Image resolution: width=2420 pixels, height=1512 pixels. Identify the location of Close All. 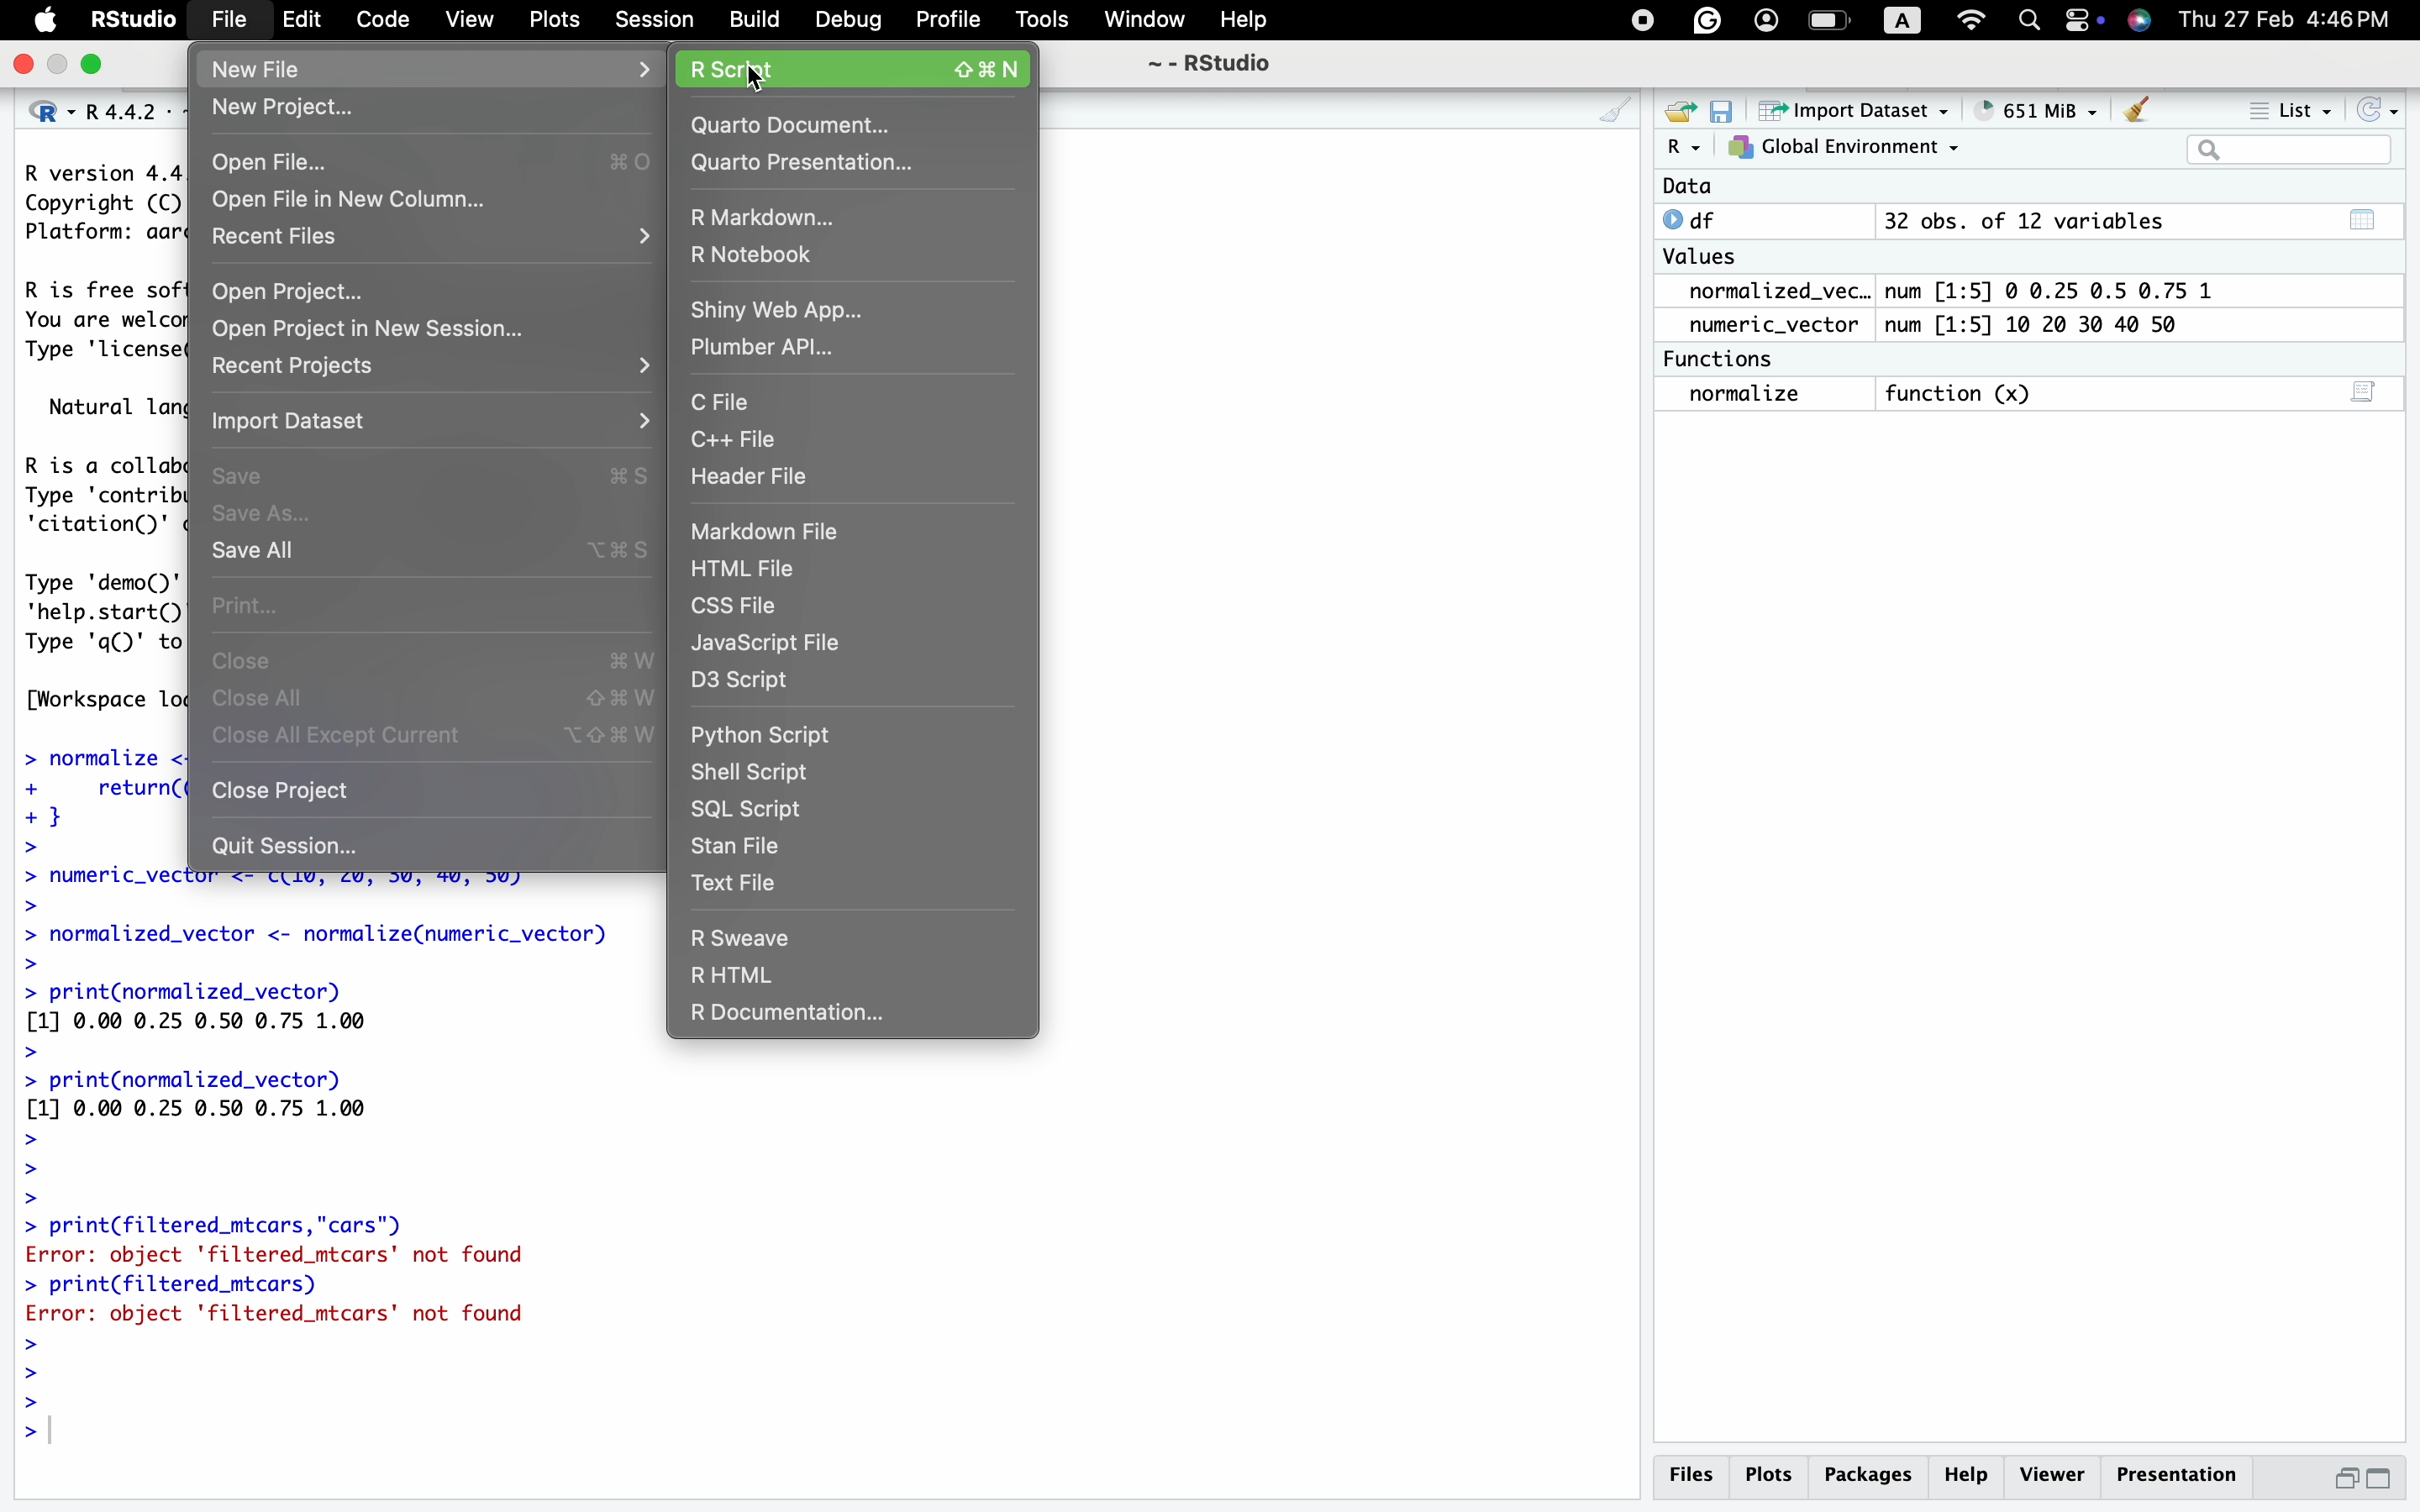
(420, 701).